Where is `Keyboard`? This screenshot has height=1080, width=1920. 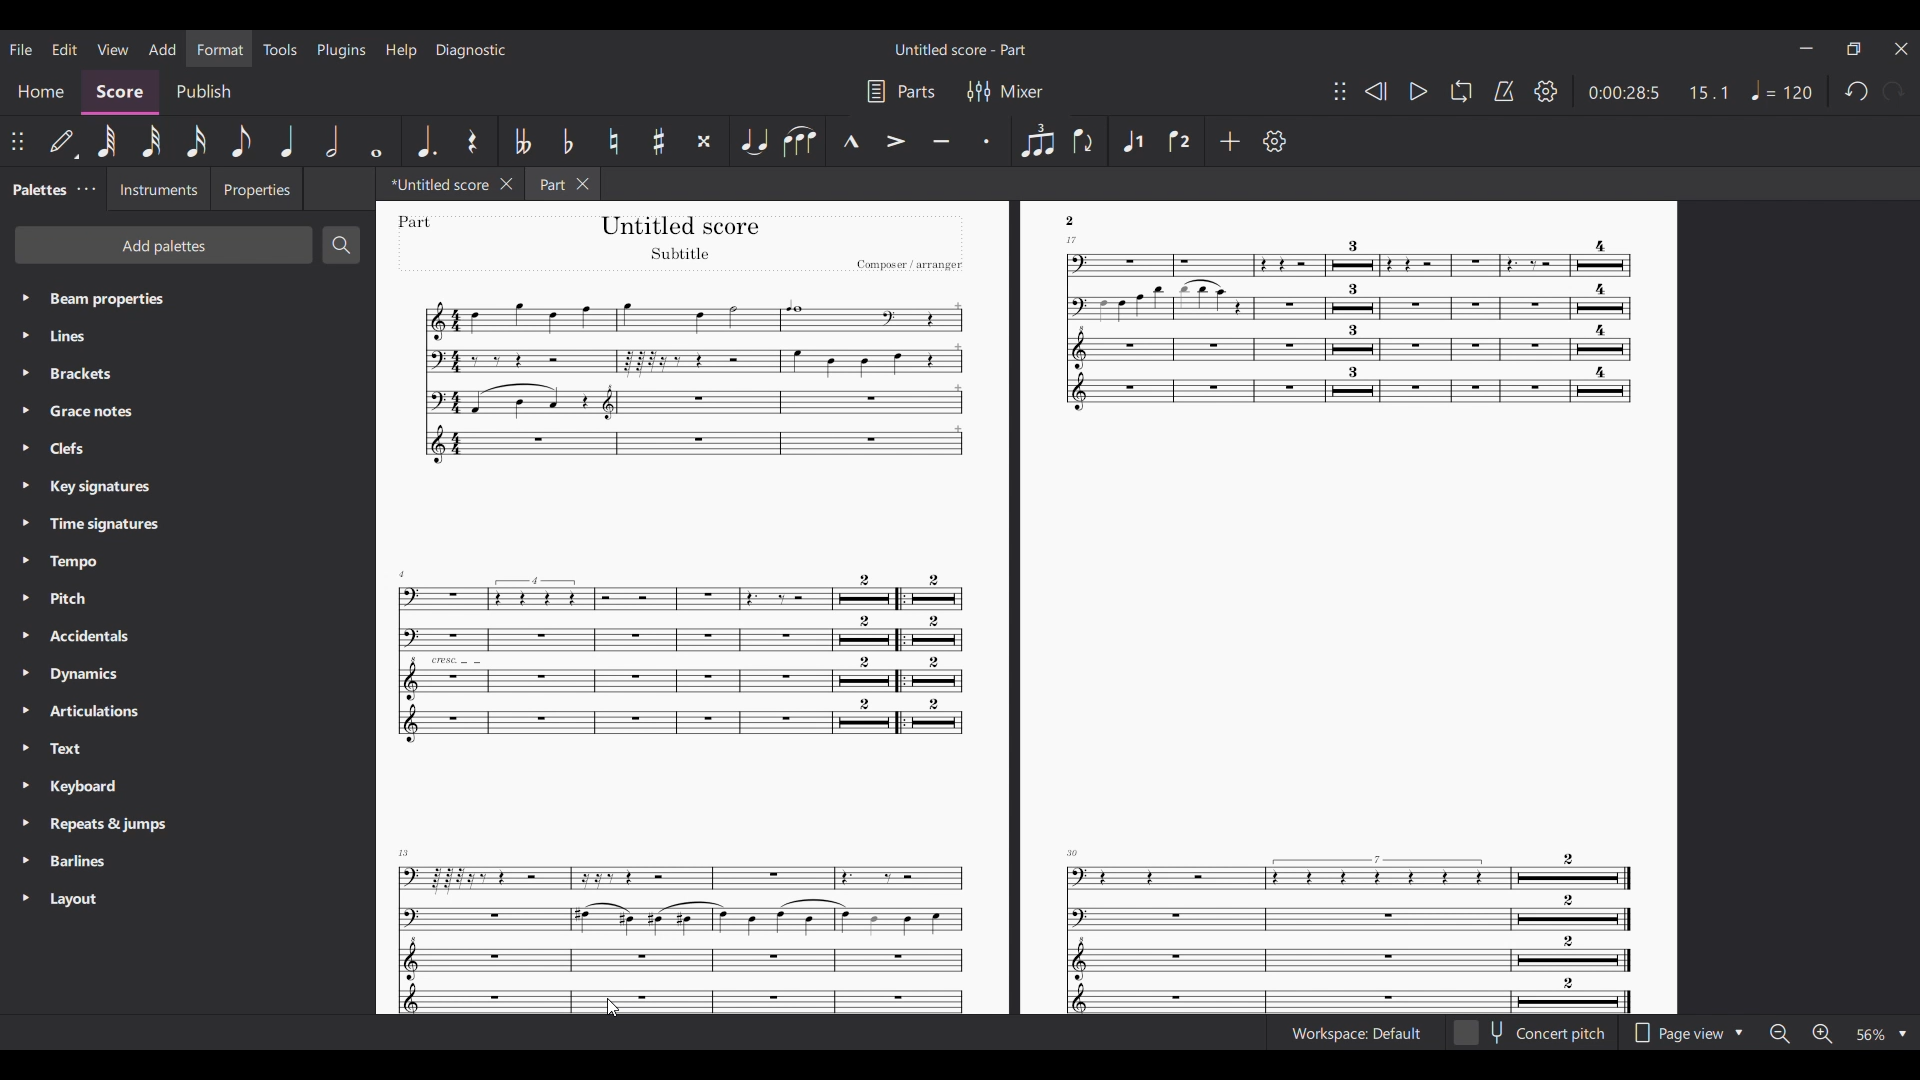 Keyboard is located at coordinates (87, 787).